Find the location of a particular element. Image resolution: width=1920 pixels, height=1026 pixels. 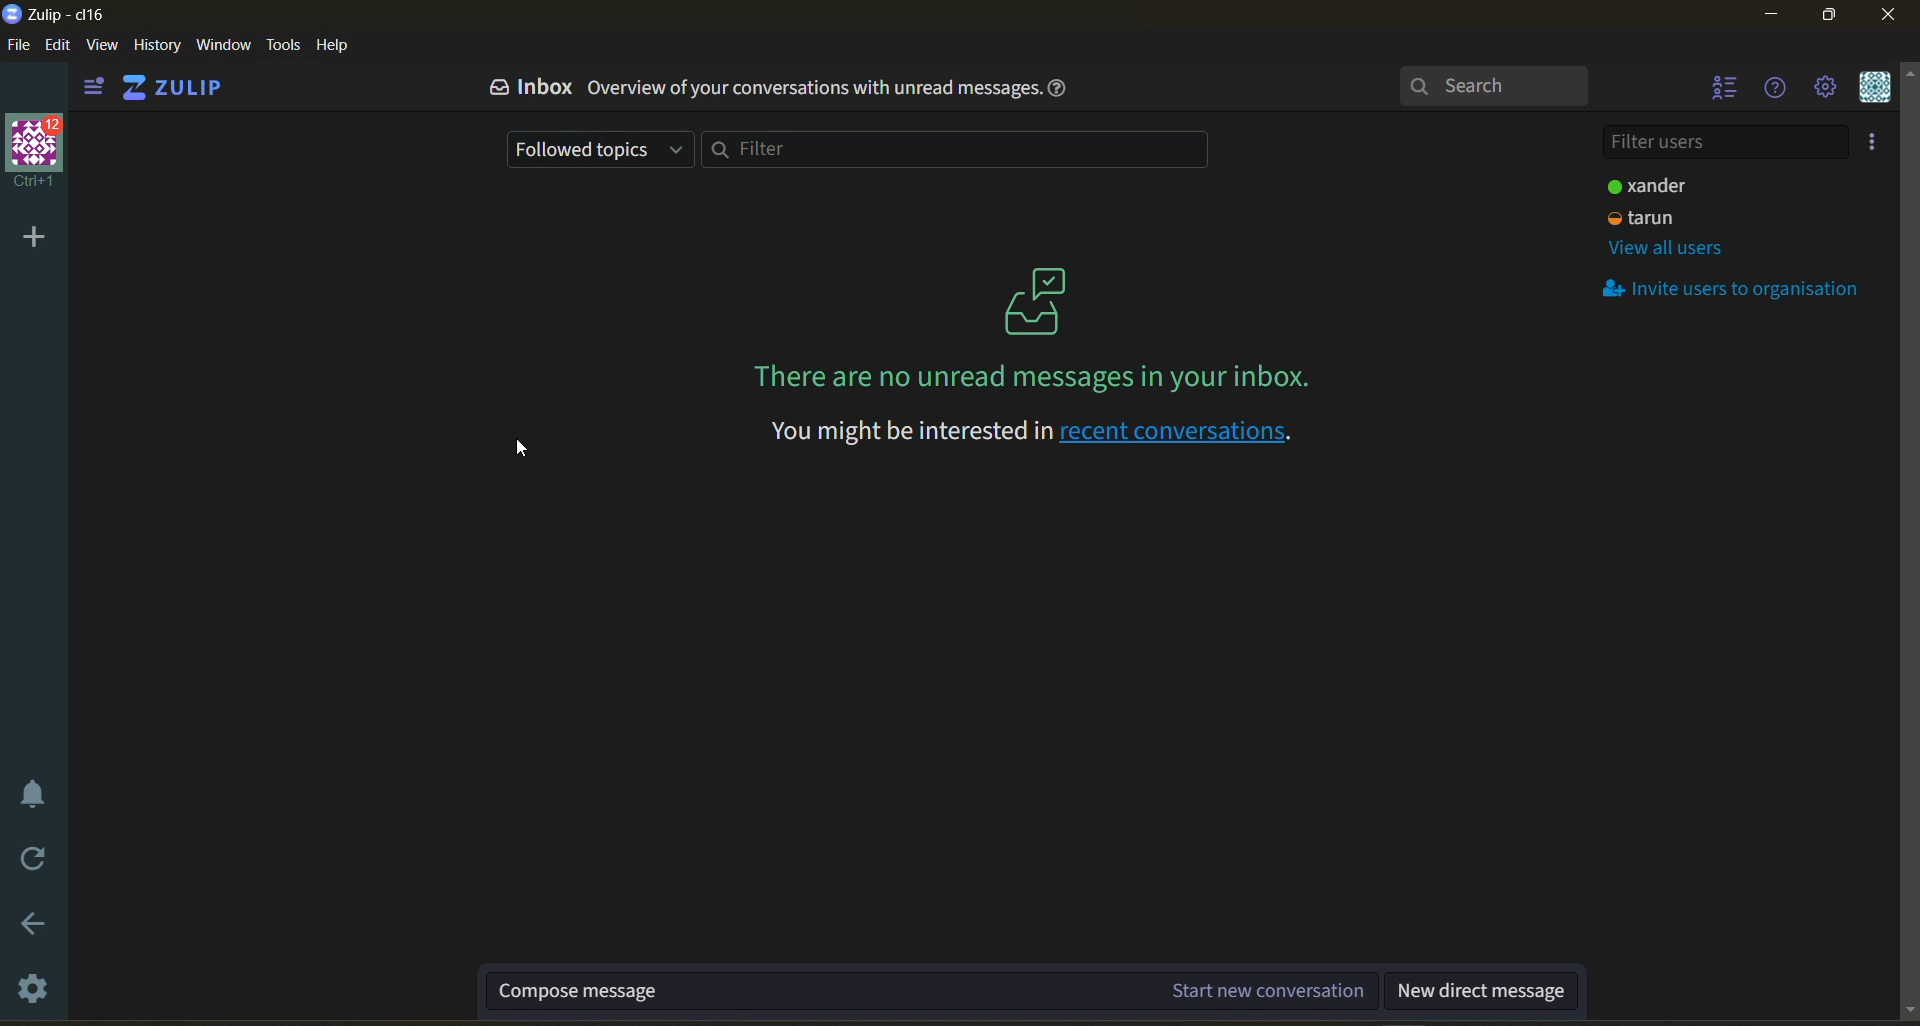

go back is located at coordinates (36, 925).